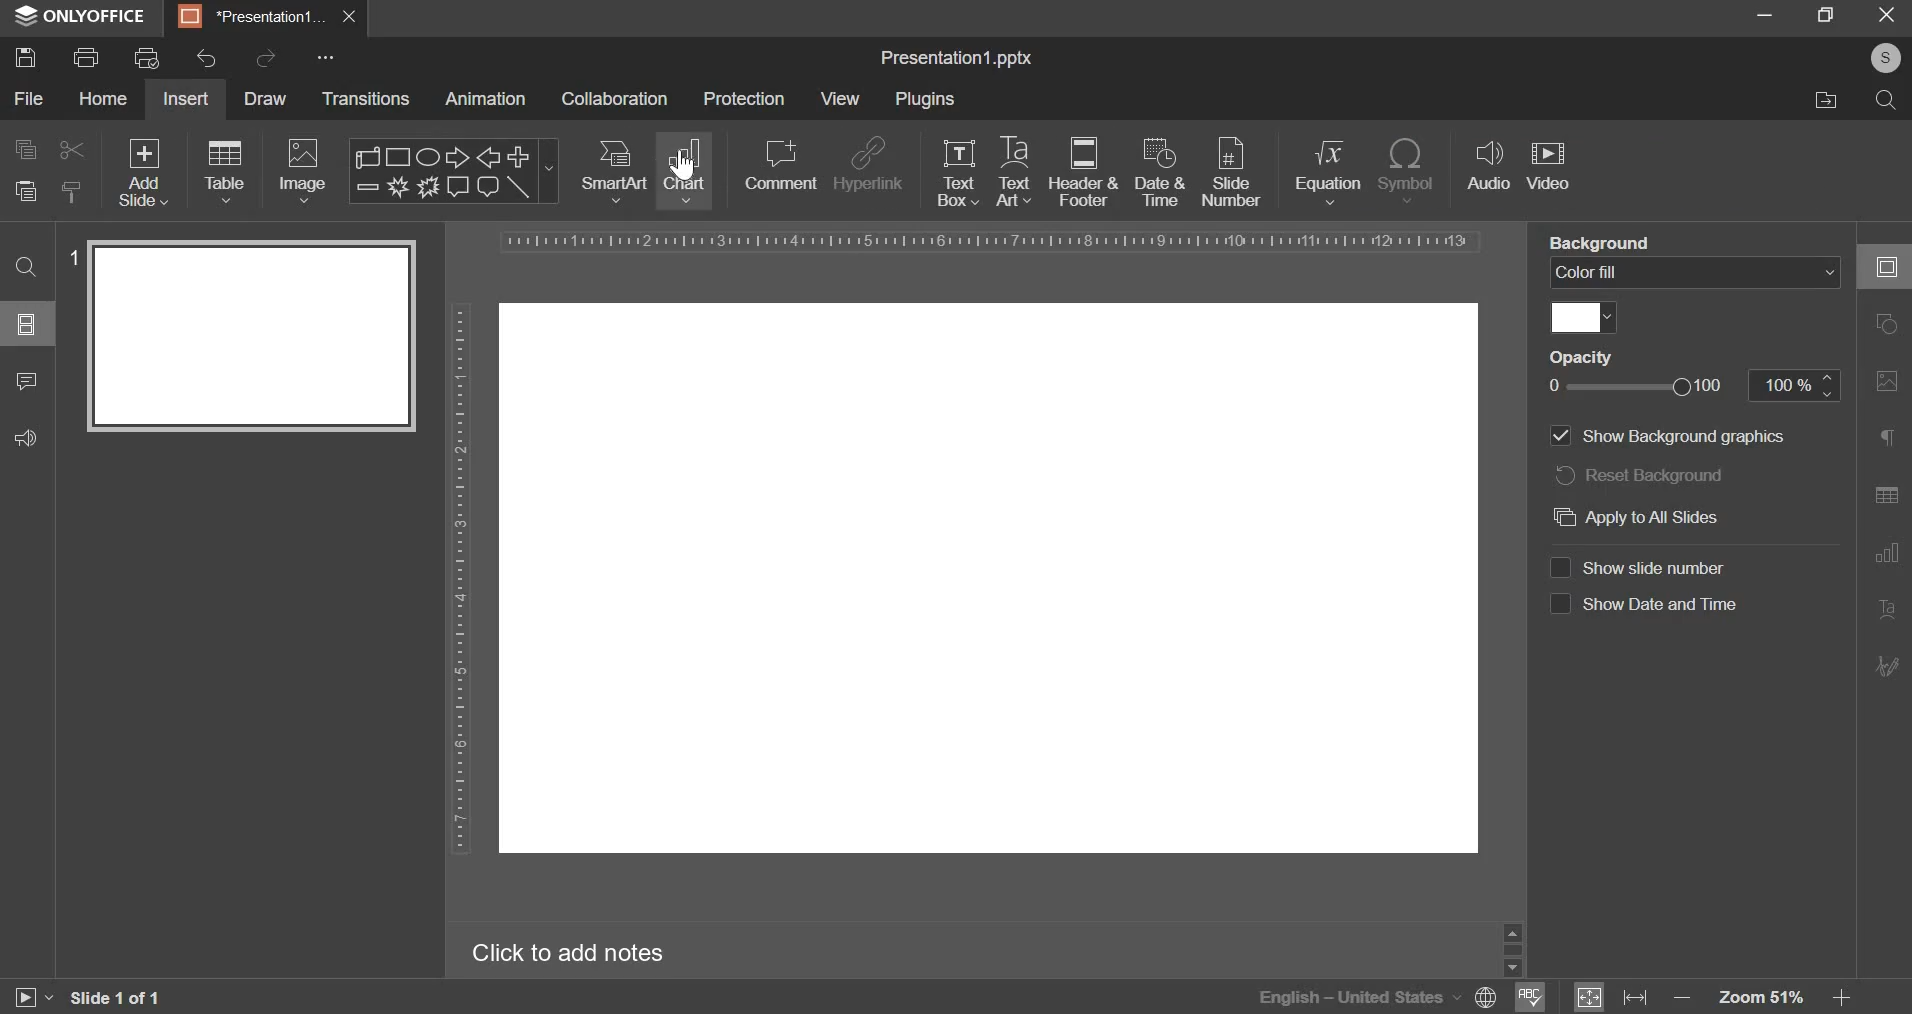 The width and height of the screenshot is (1912, 1014). What do you see at coordinates (1759, 995) in the screenshot?
I see `zoom level` at bounding box center [1759, 995].